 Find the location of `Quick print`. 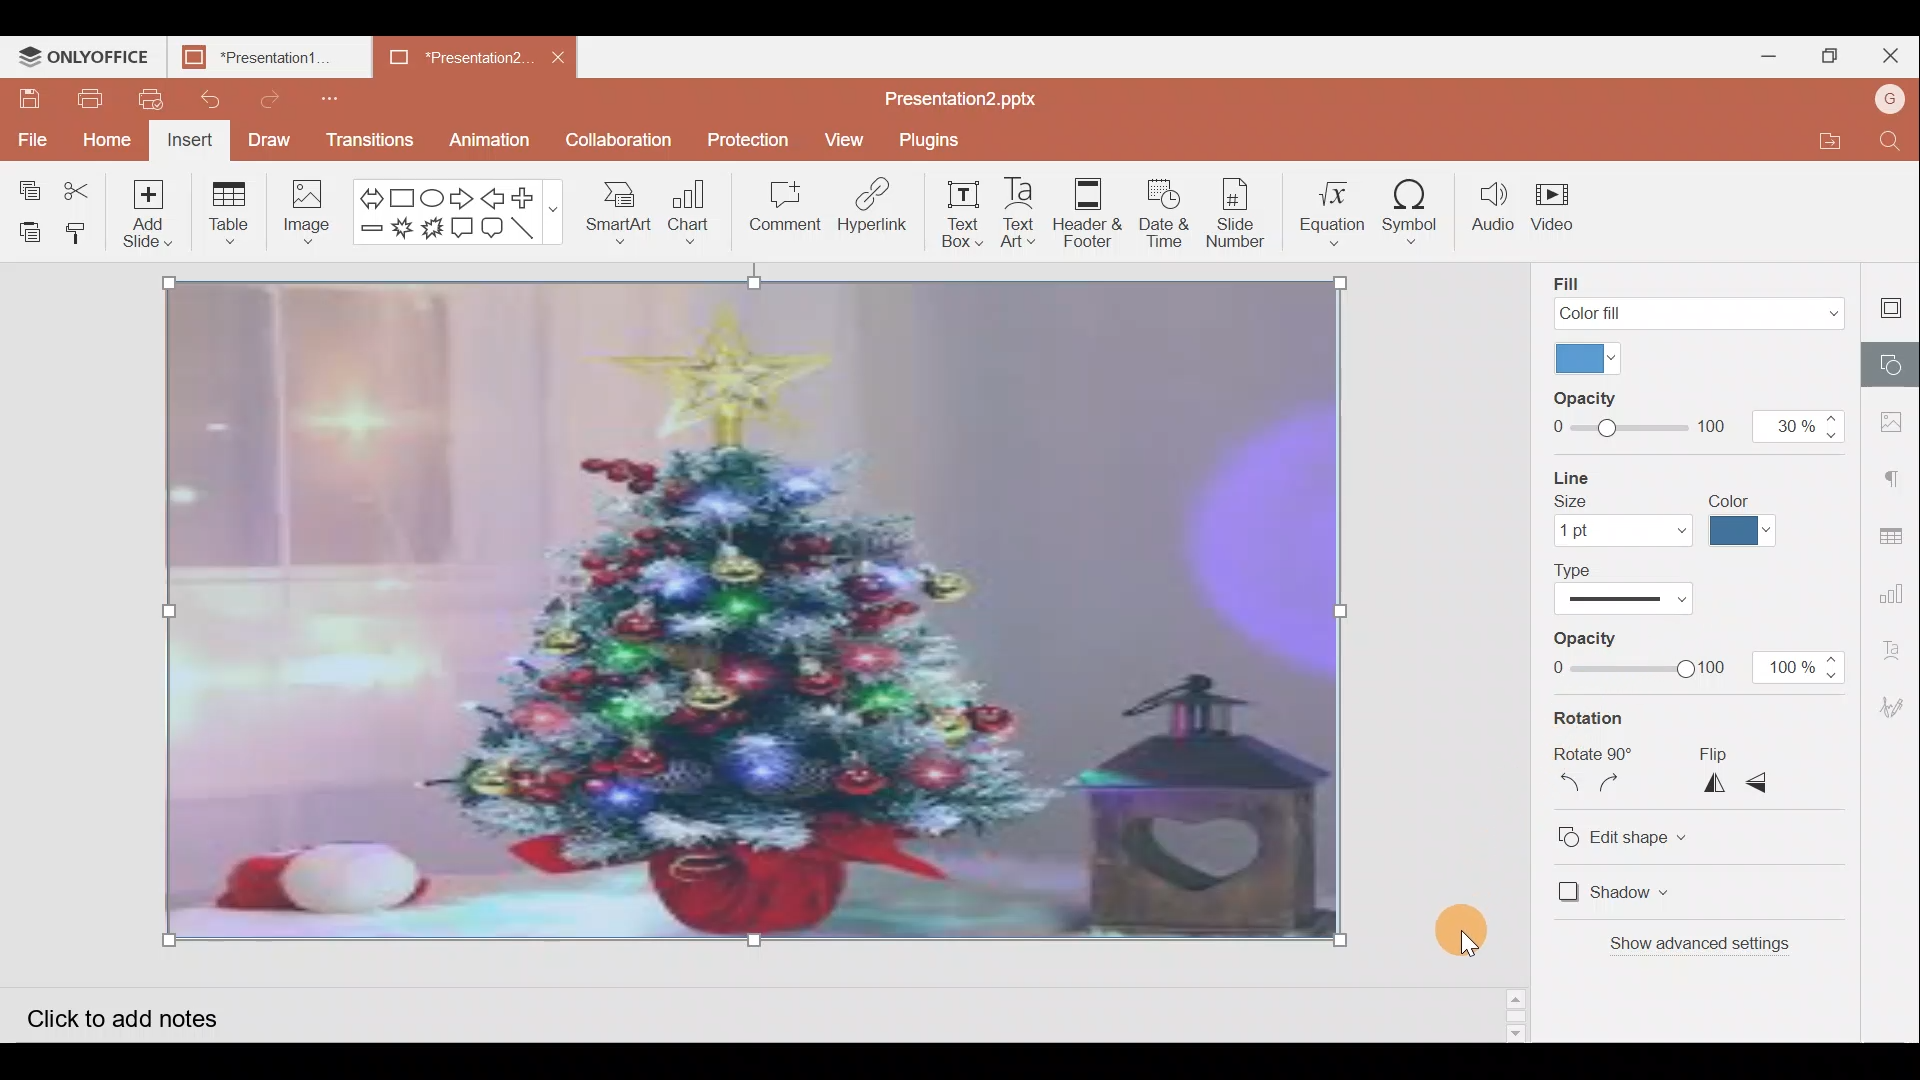

Quick print is located at coordinates (146, 96).